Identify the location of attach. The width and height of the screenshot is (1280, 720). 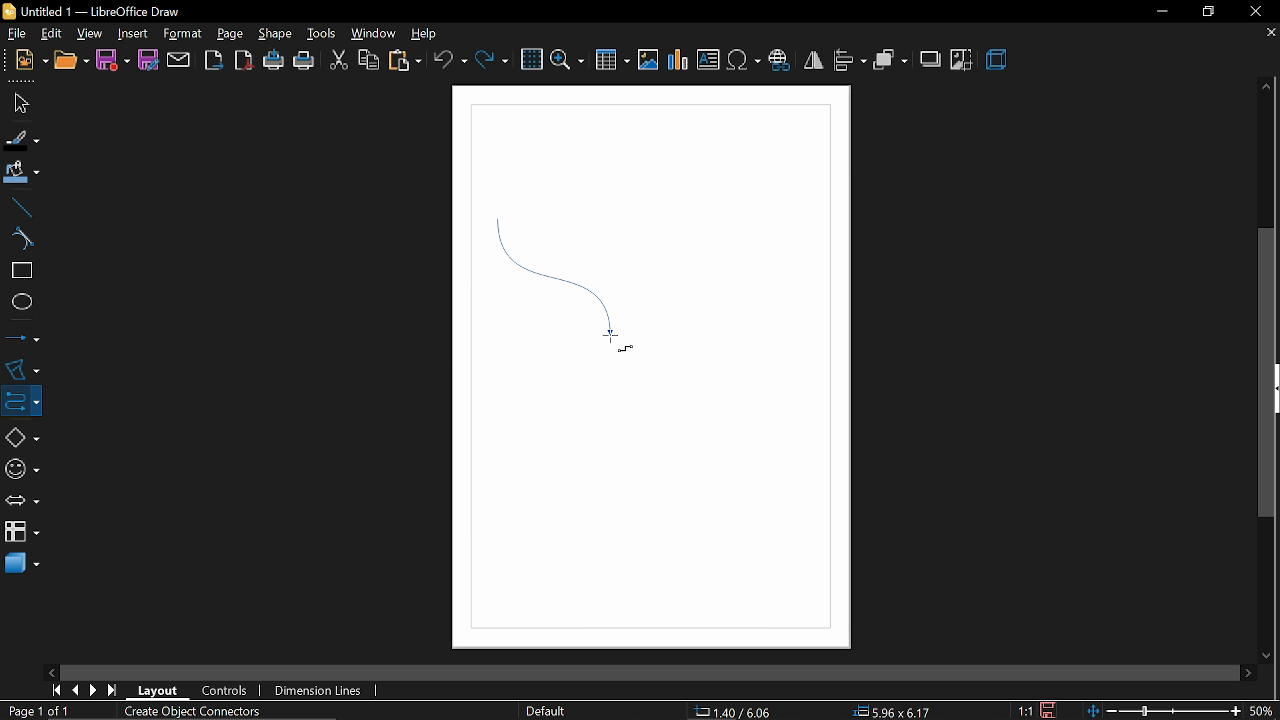
(178, 60).